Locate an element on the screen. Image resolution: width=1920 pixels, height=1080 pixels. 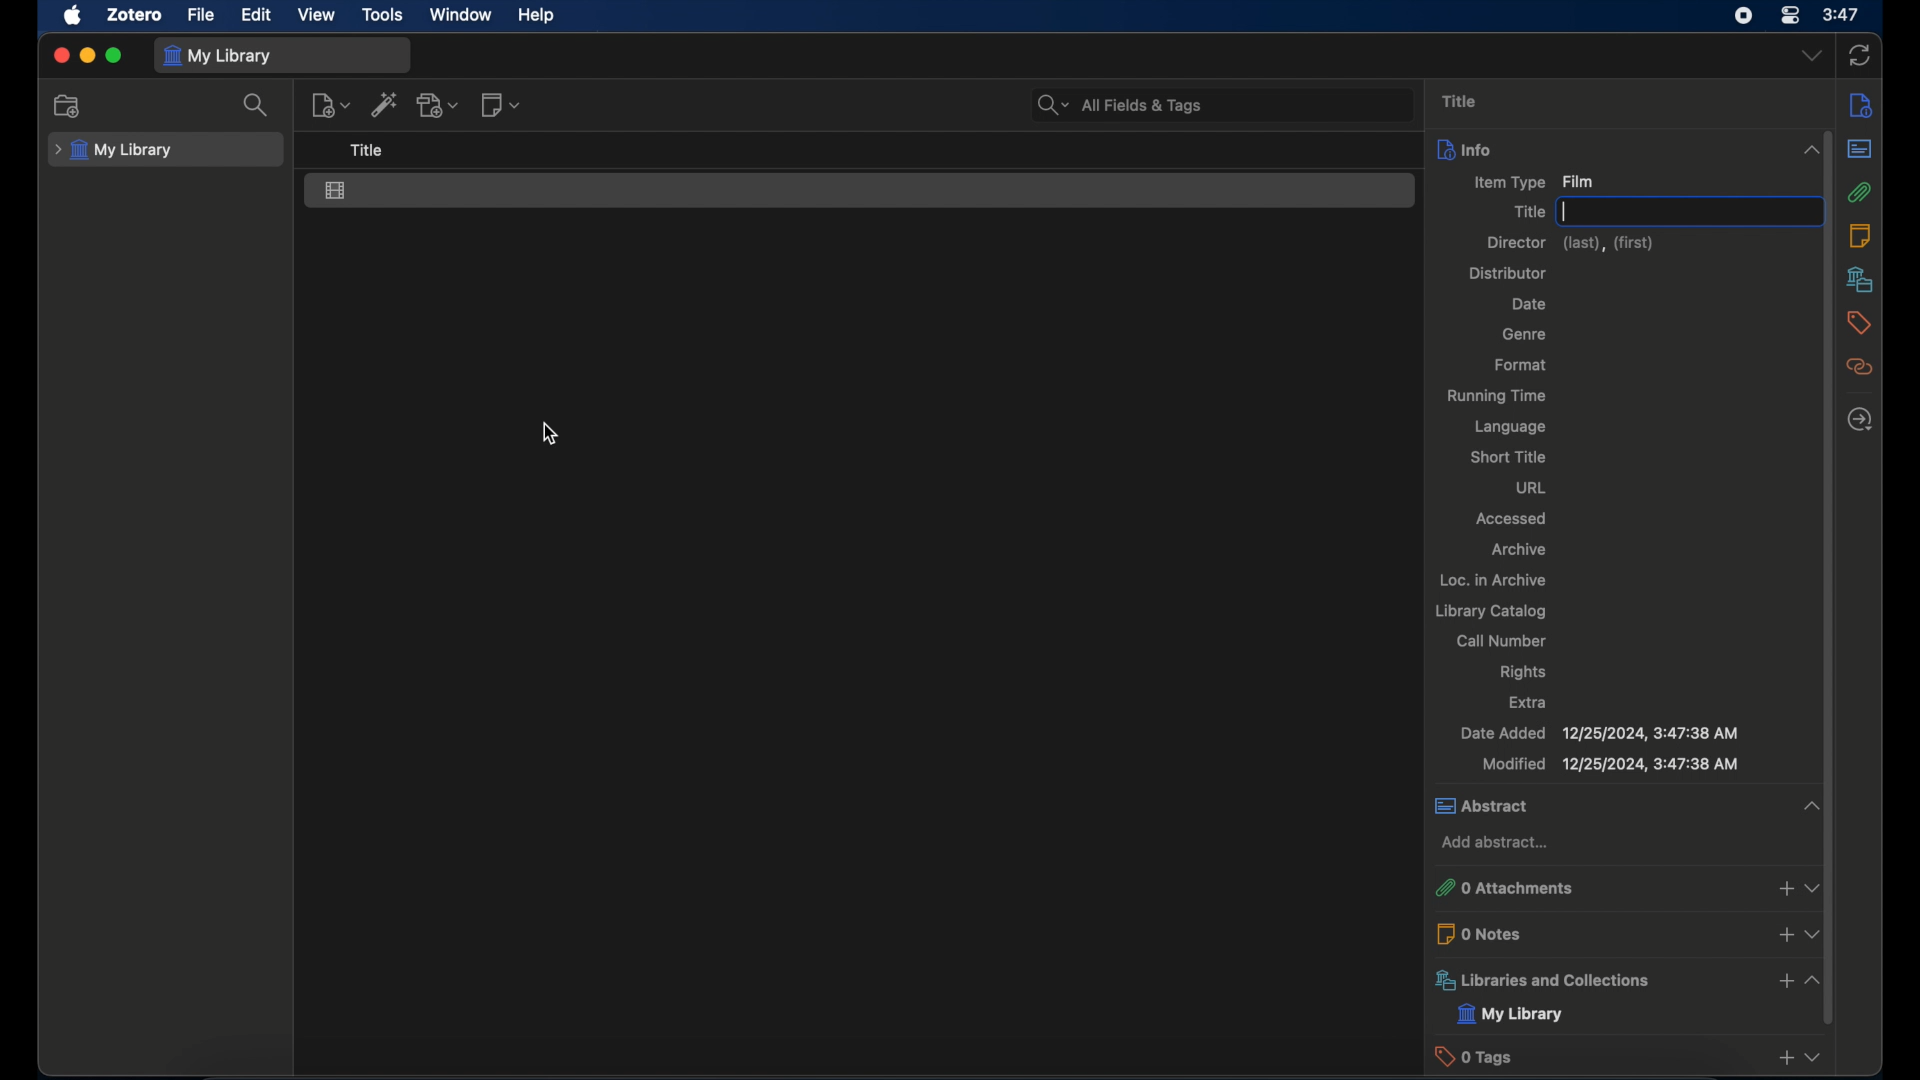
0 tags is located at coordinates (1574, 1055).